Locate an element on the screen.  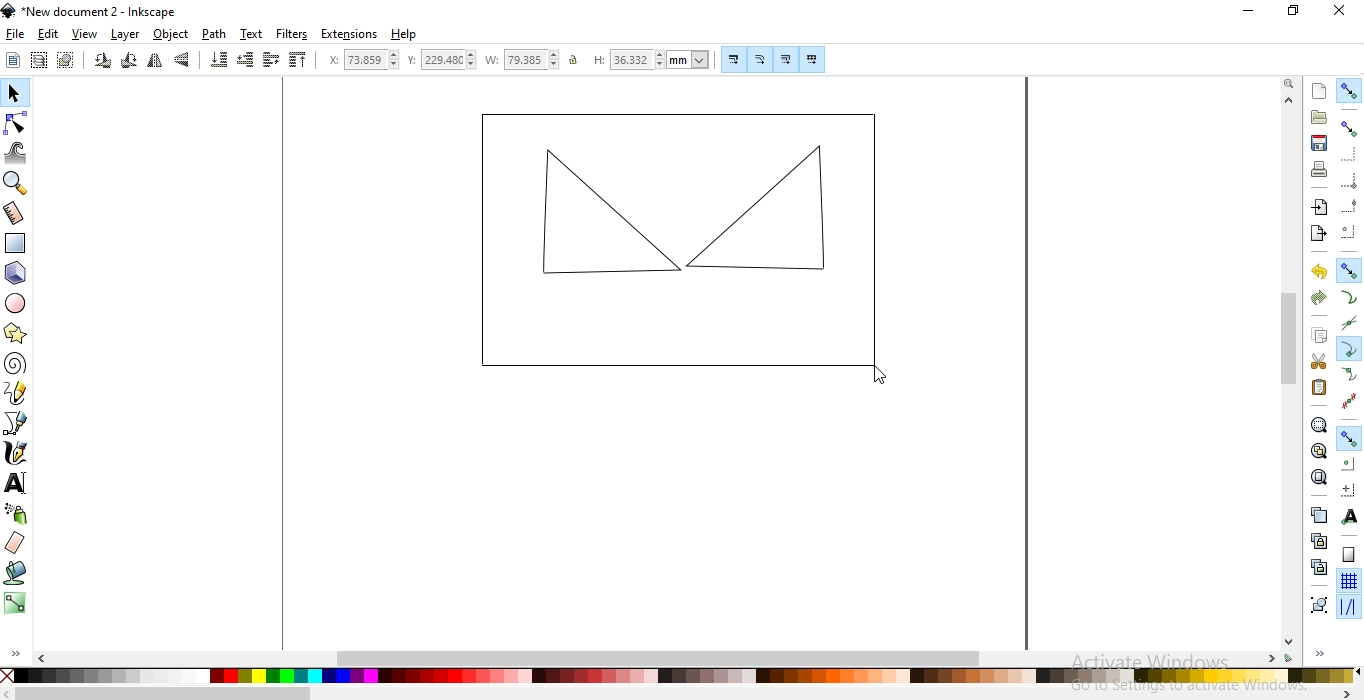
open an existing document is located at coordinates (1319, 117).